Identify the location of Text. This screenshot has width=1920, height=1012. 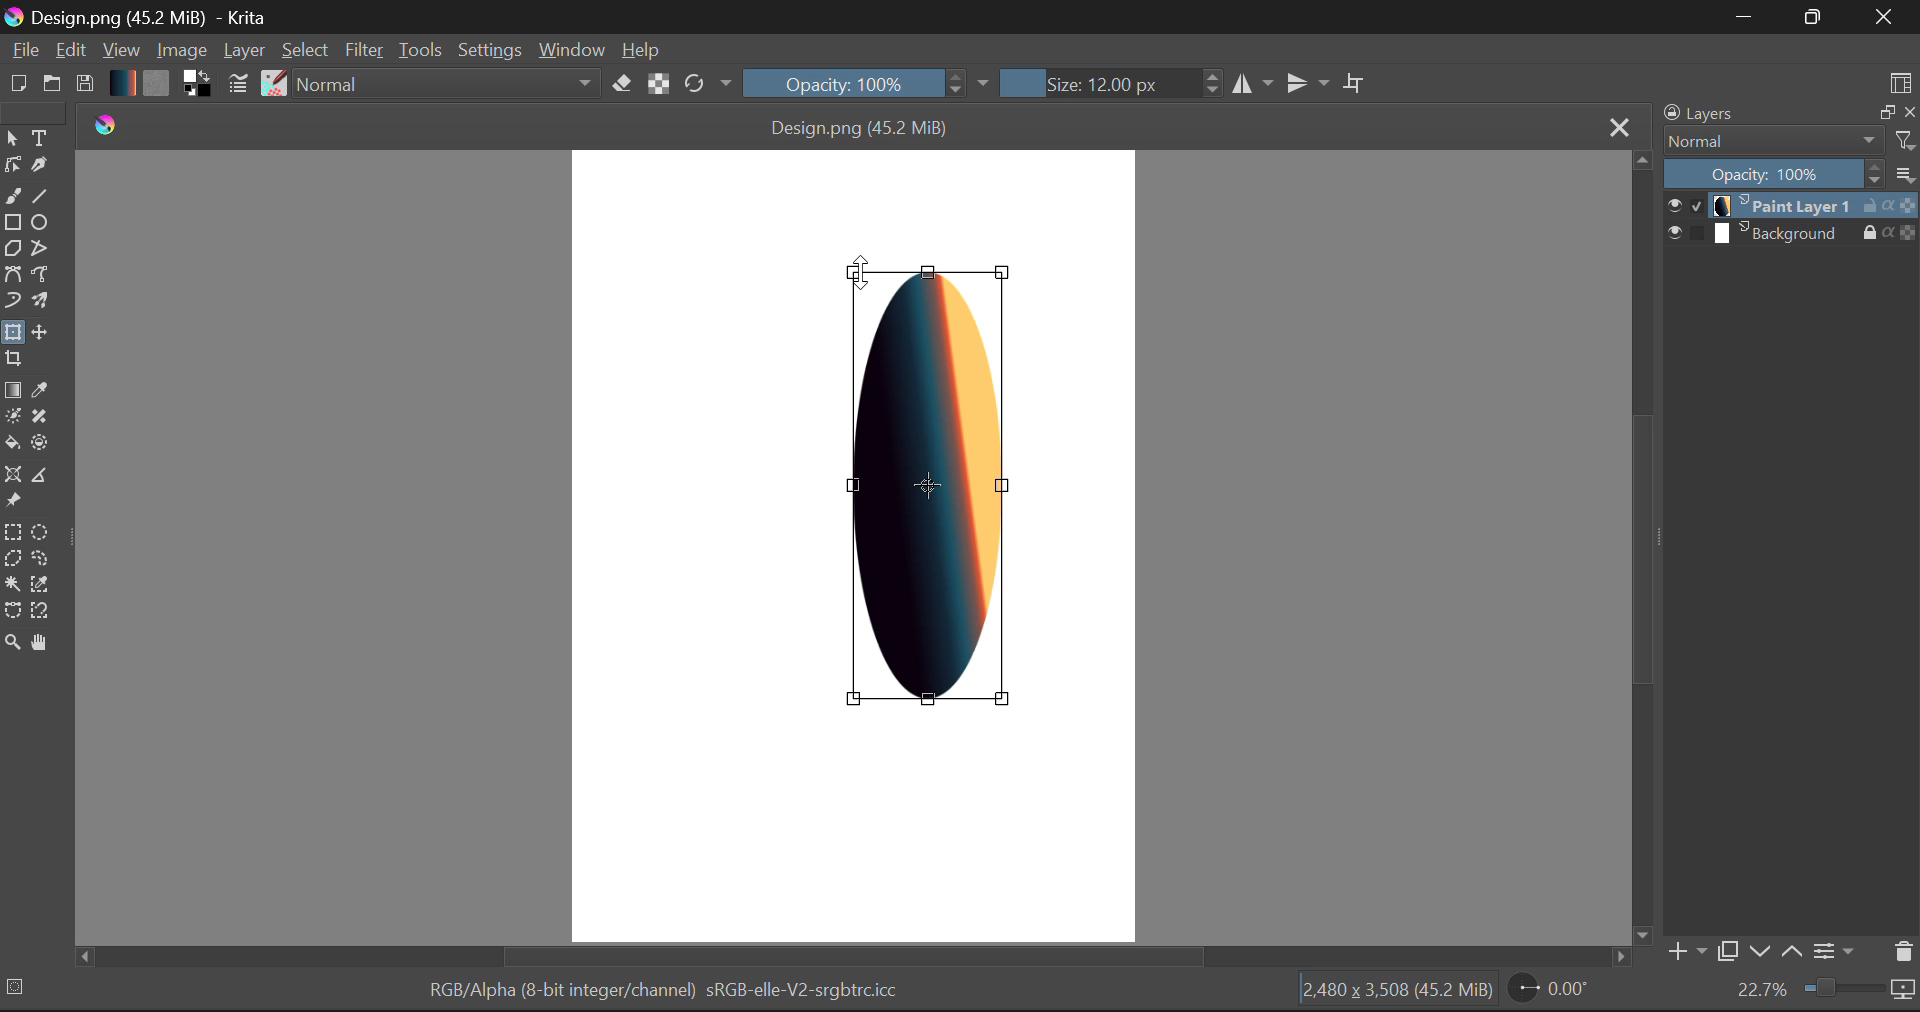
(41, 139).